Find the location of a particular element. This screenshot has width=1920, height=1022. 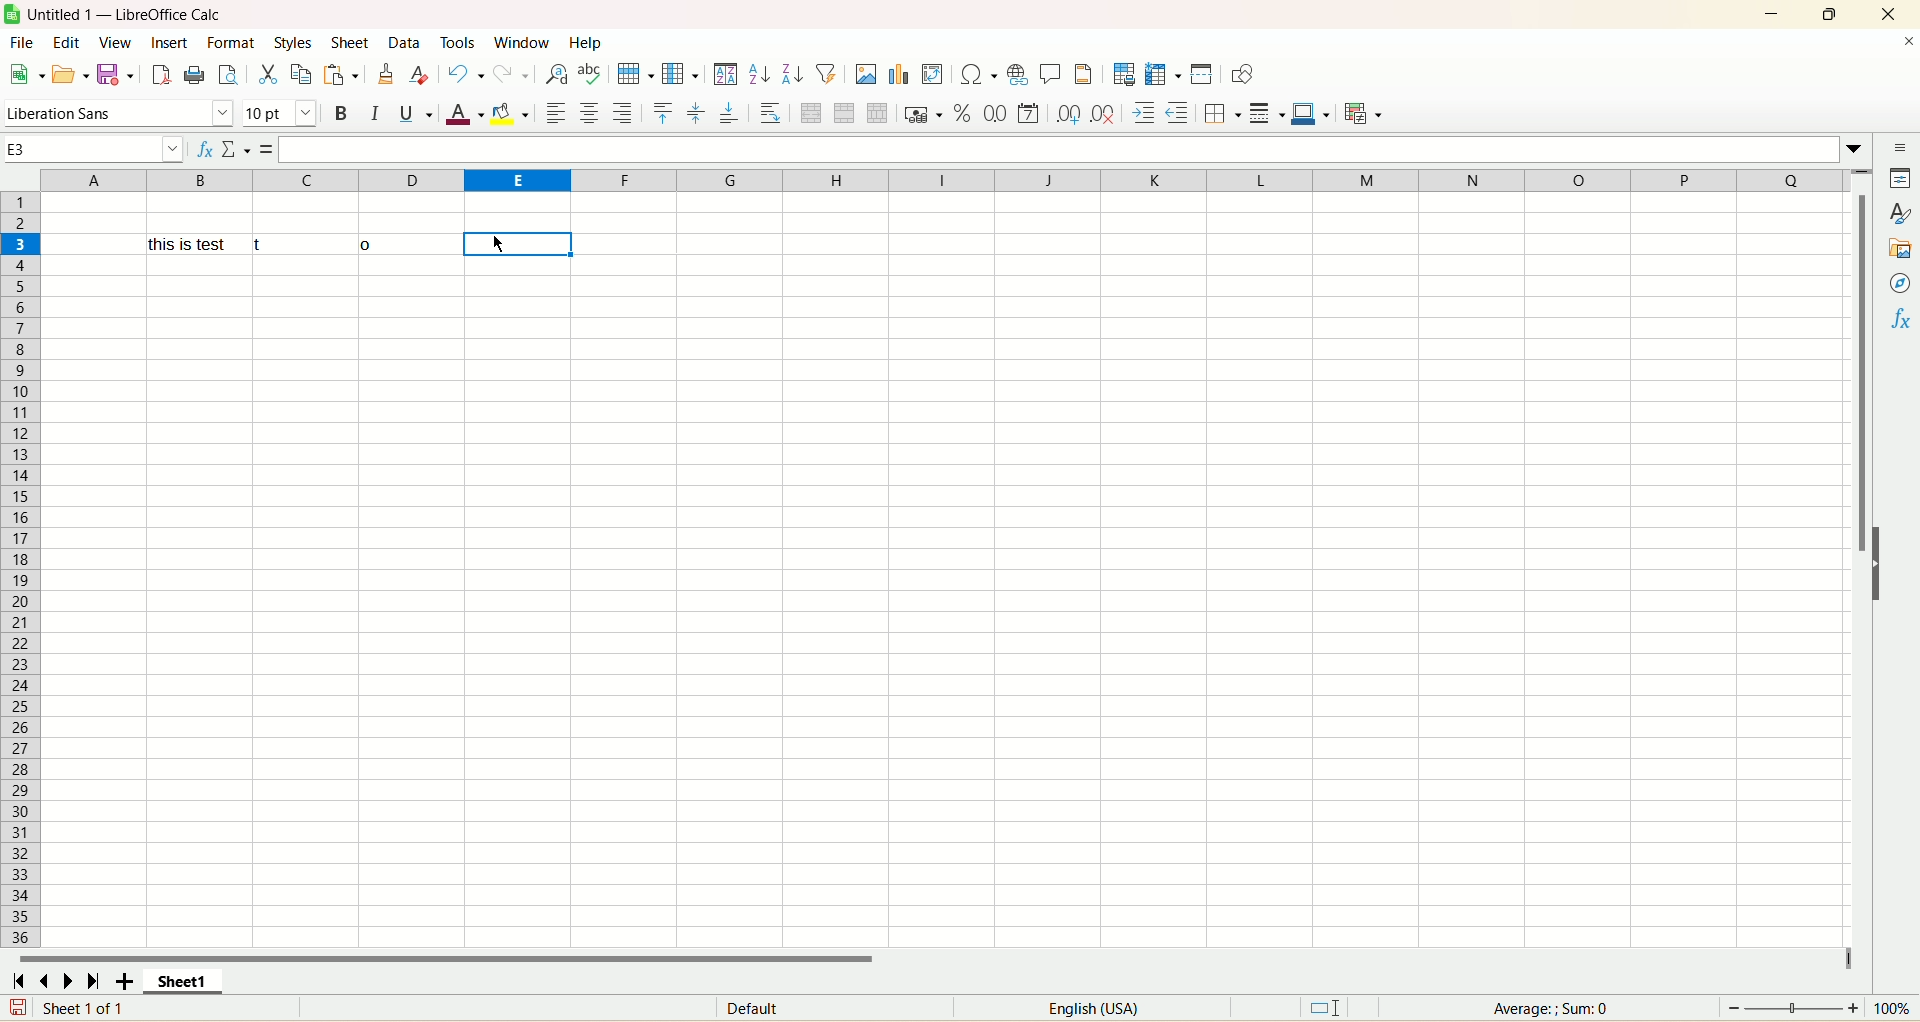

vertical scroll bar is located at coordinates (1857, 584).